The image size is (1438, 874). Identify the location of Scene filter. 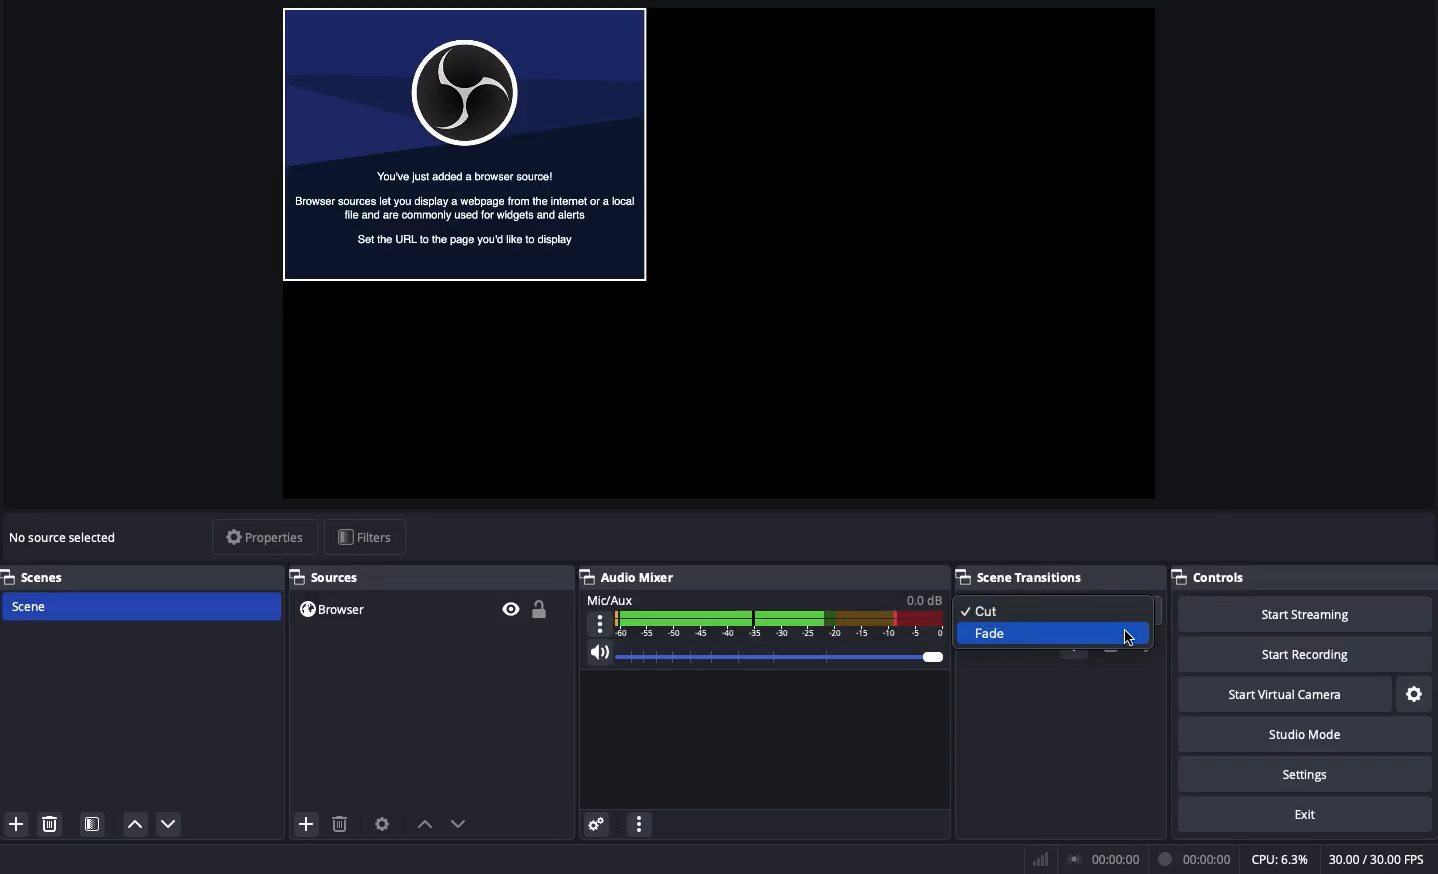
(93, 826).